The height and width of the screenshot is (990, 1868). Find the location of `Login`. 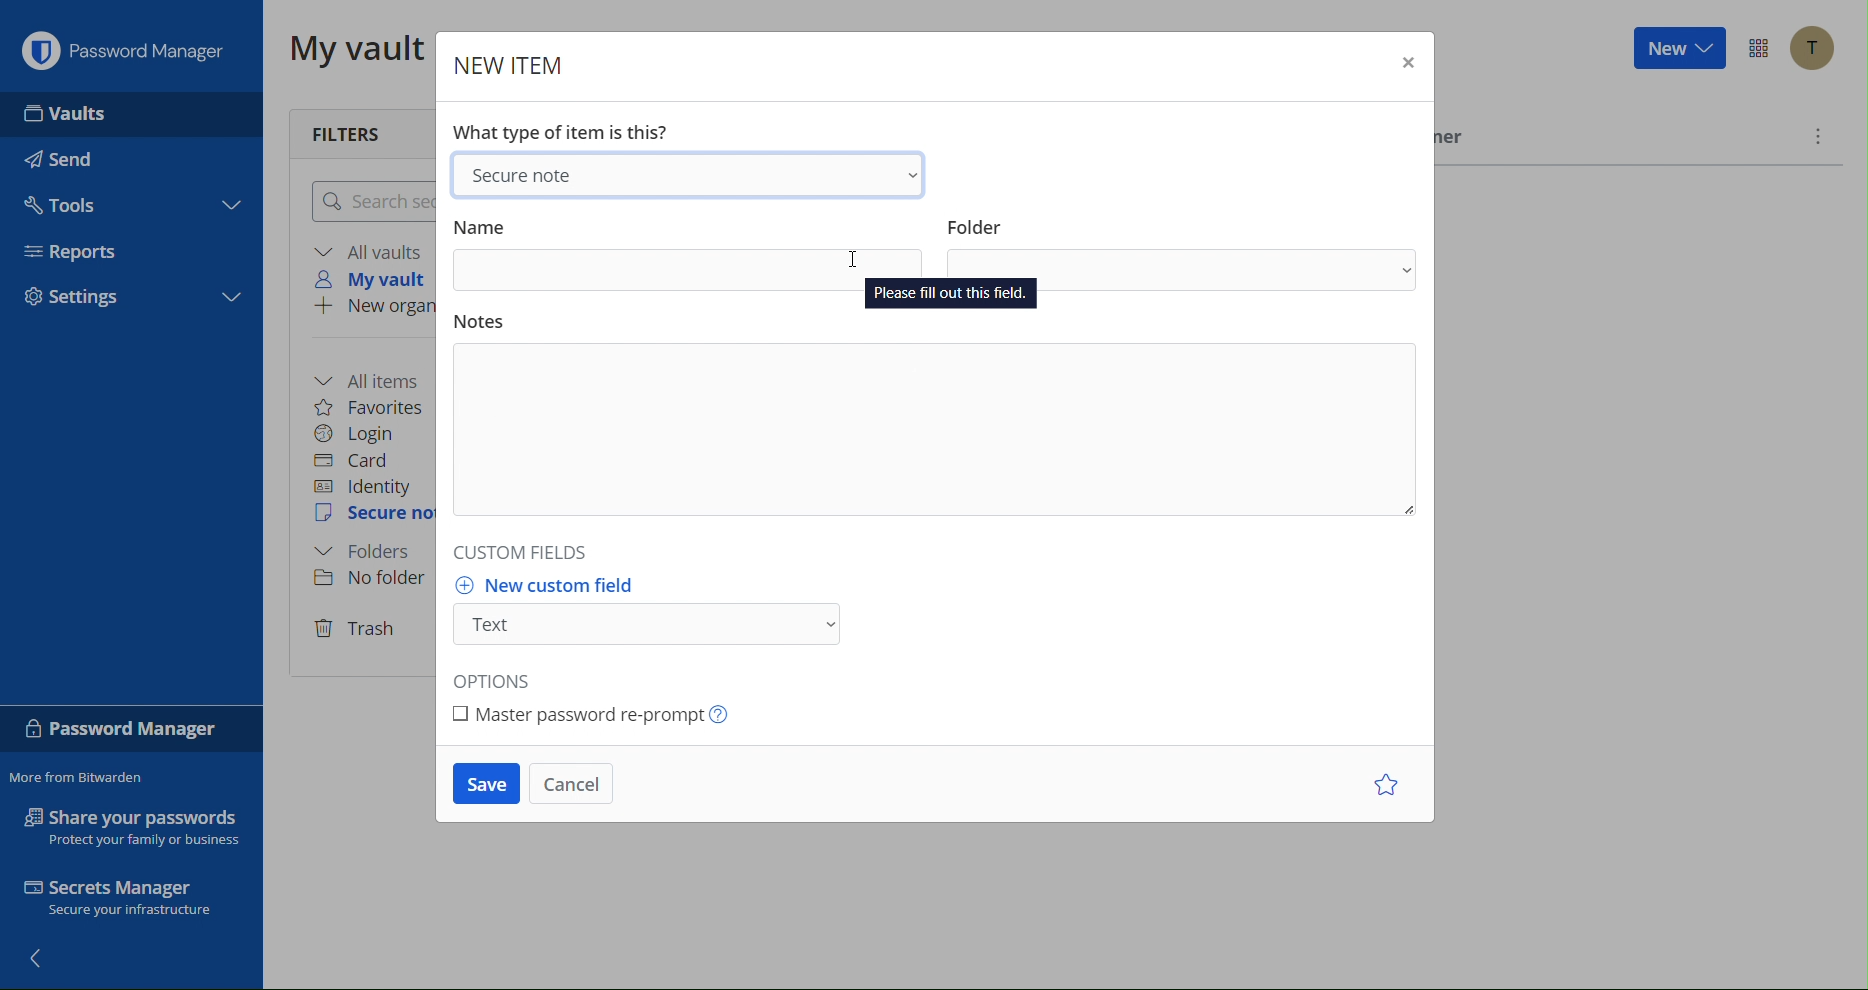

Login is located at coordinates (362, 432).